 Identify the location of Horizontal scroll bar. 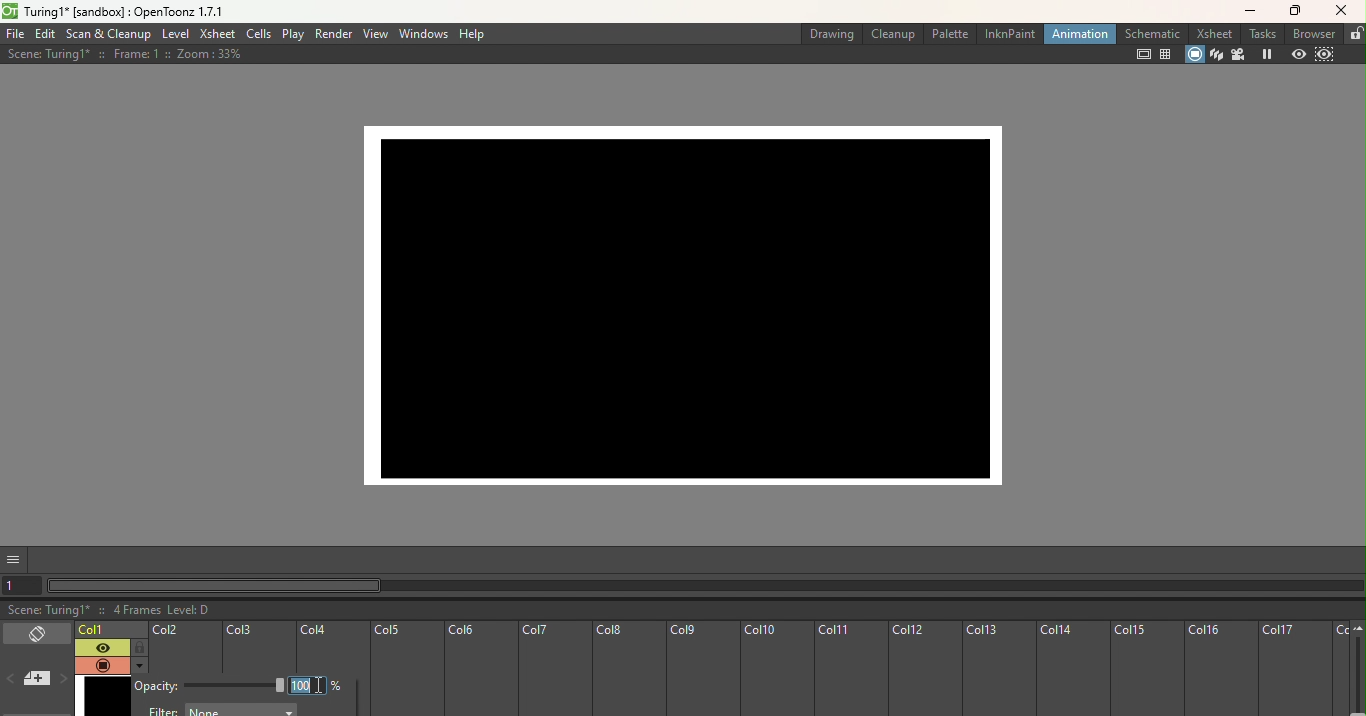
(706, 587).